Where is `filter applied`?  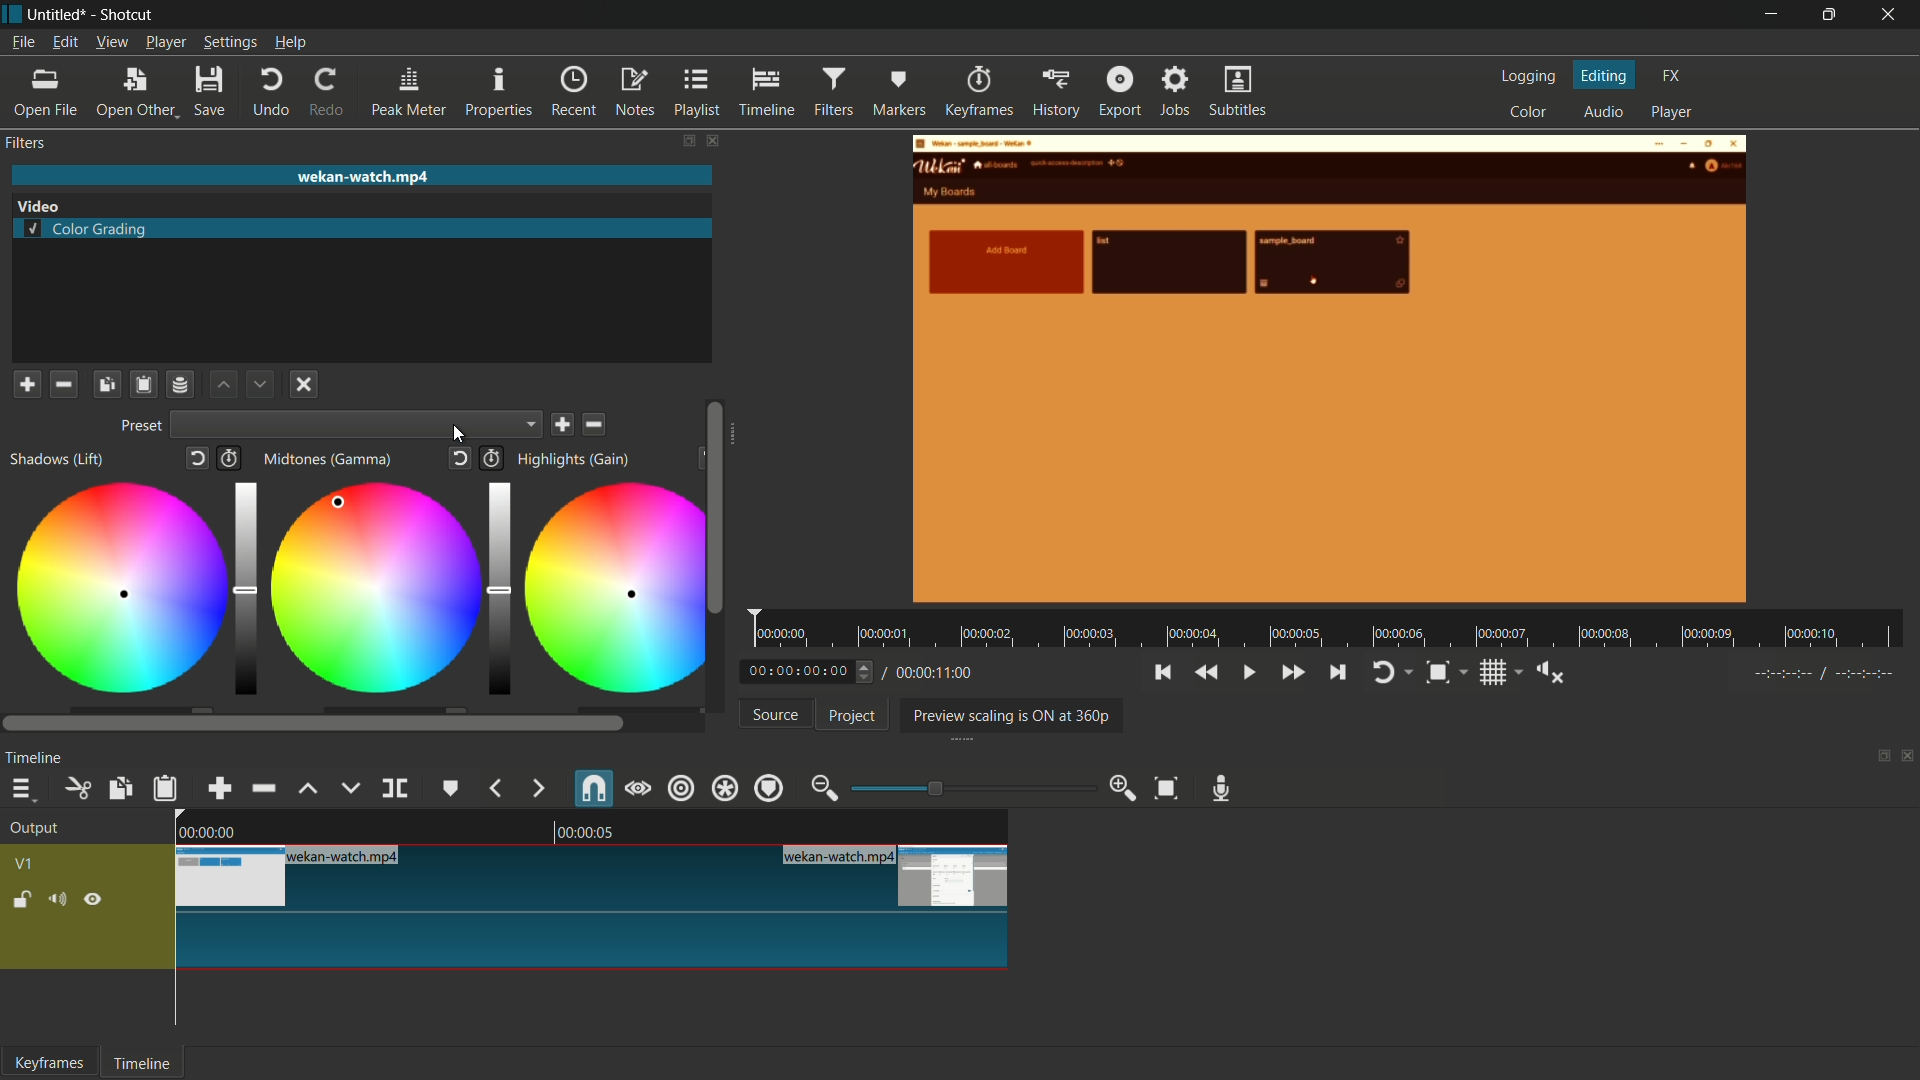 filter applied is located at coordinates (1331, 372).